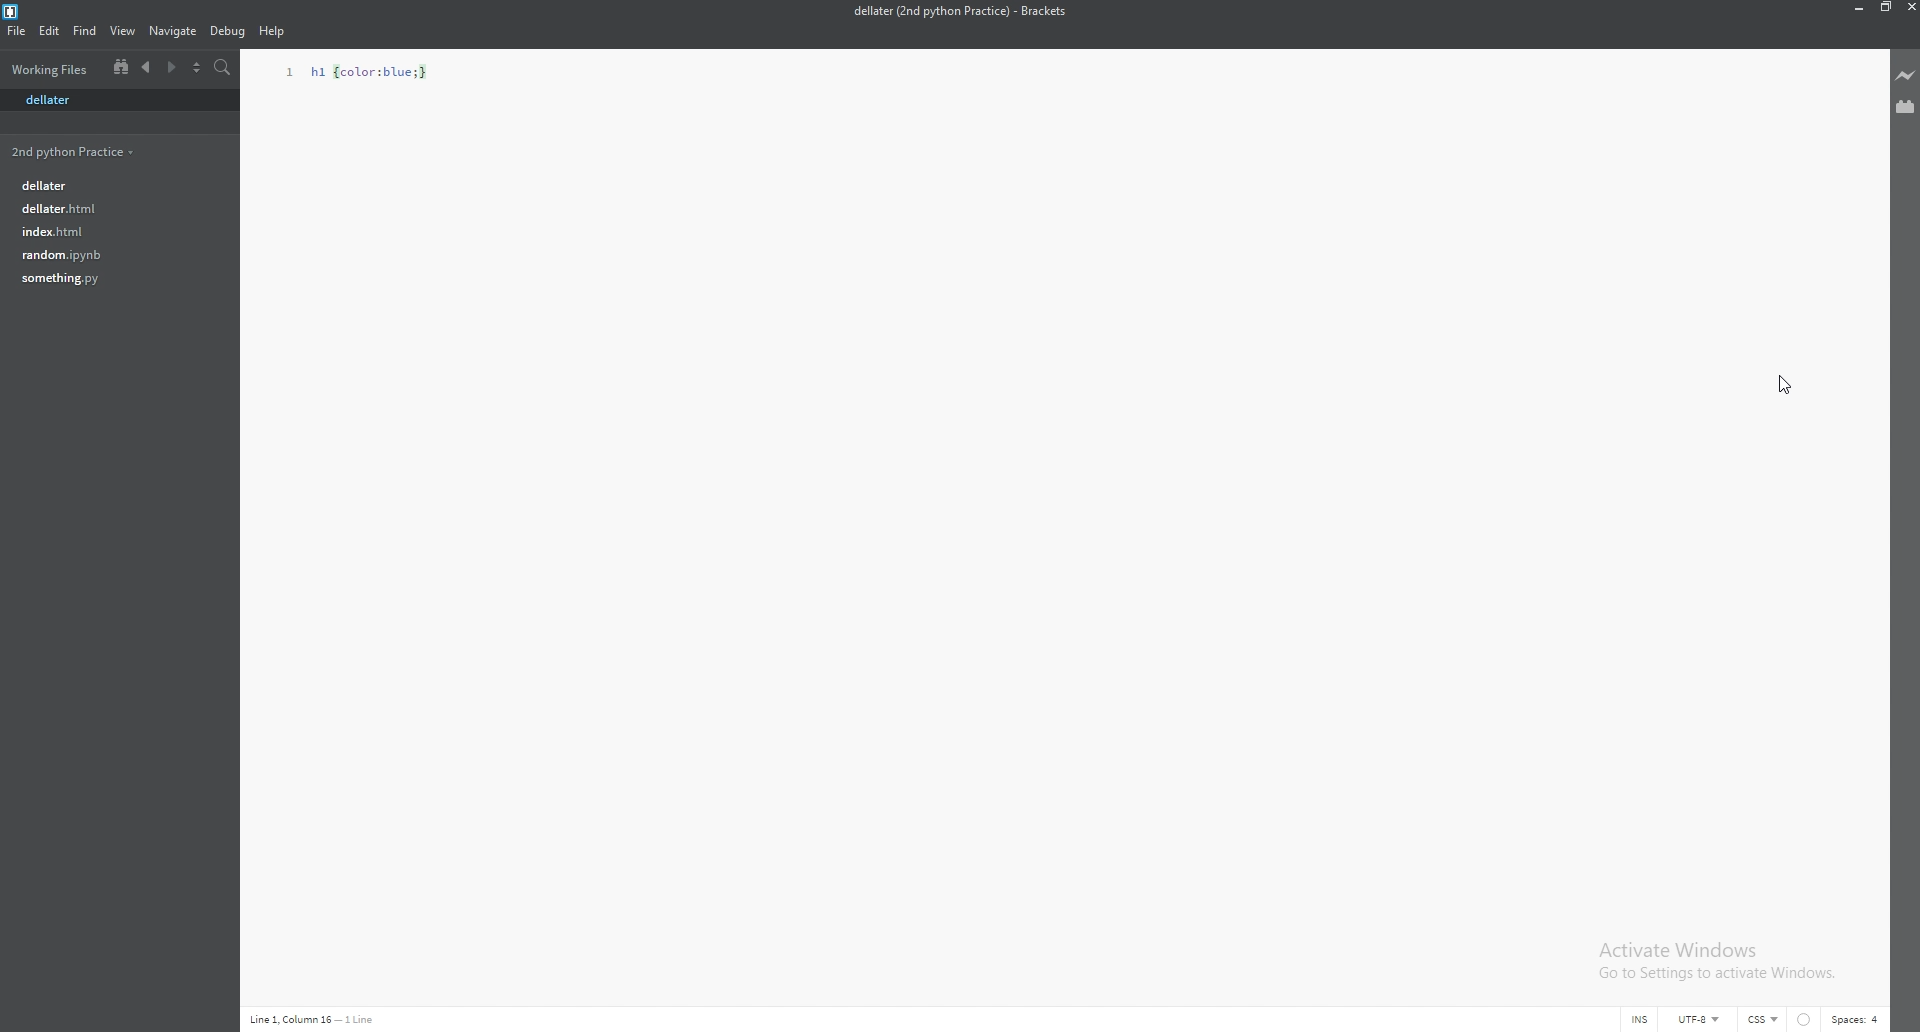 This screenshot has width=1920, height=1032. What do you see at coordinates (1906, 106) in the screenshot?
I see `extension manager` at bounding box center [1906, 106].